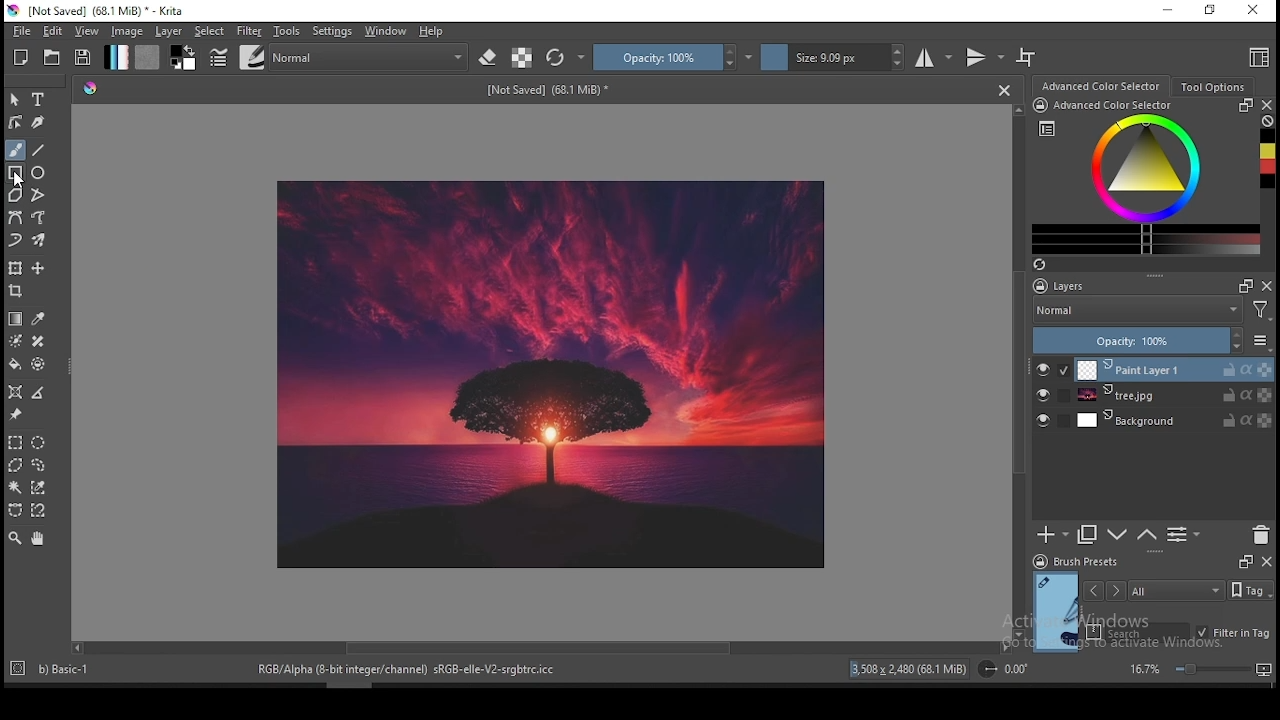 The height and width of the screenshot is (720, 1280). I want to click on search, so click(1138, 631).